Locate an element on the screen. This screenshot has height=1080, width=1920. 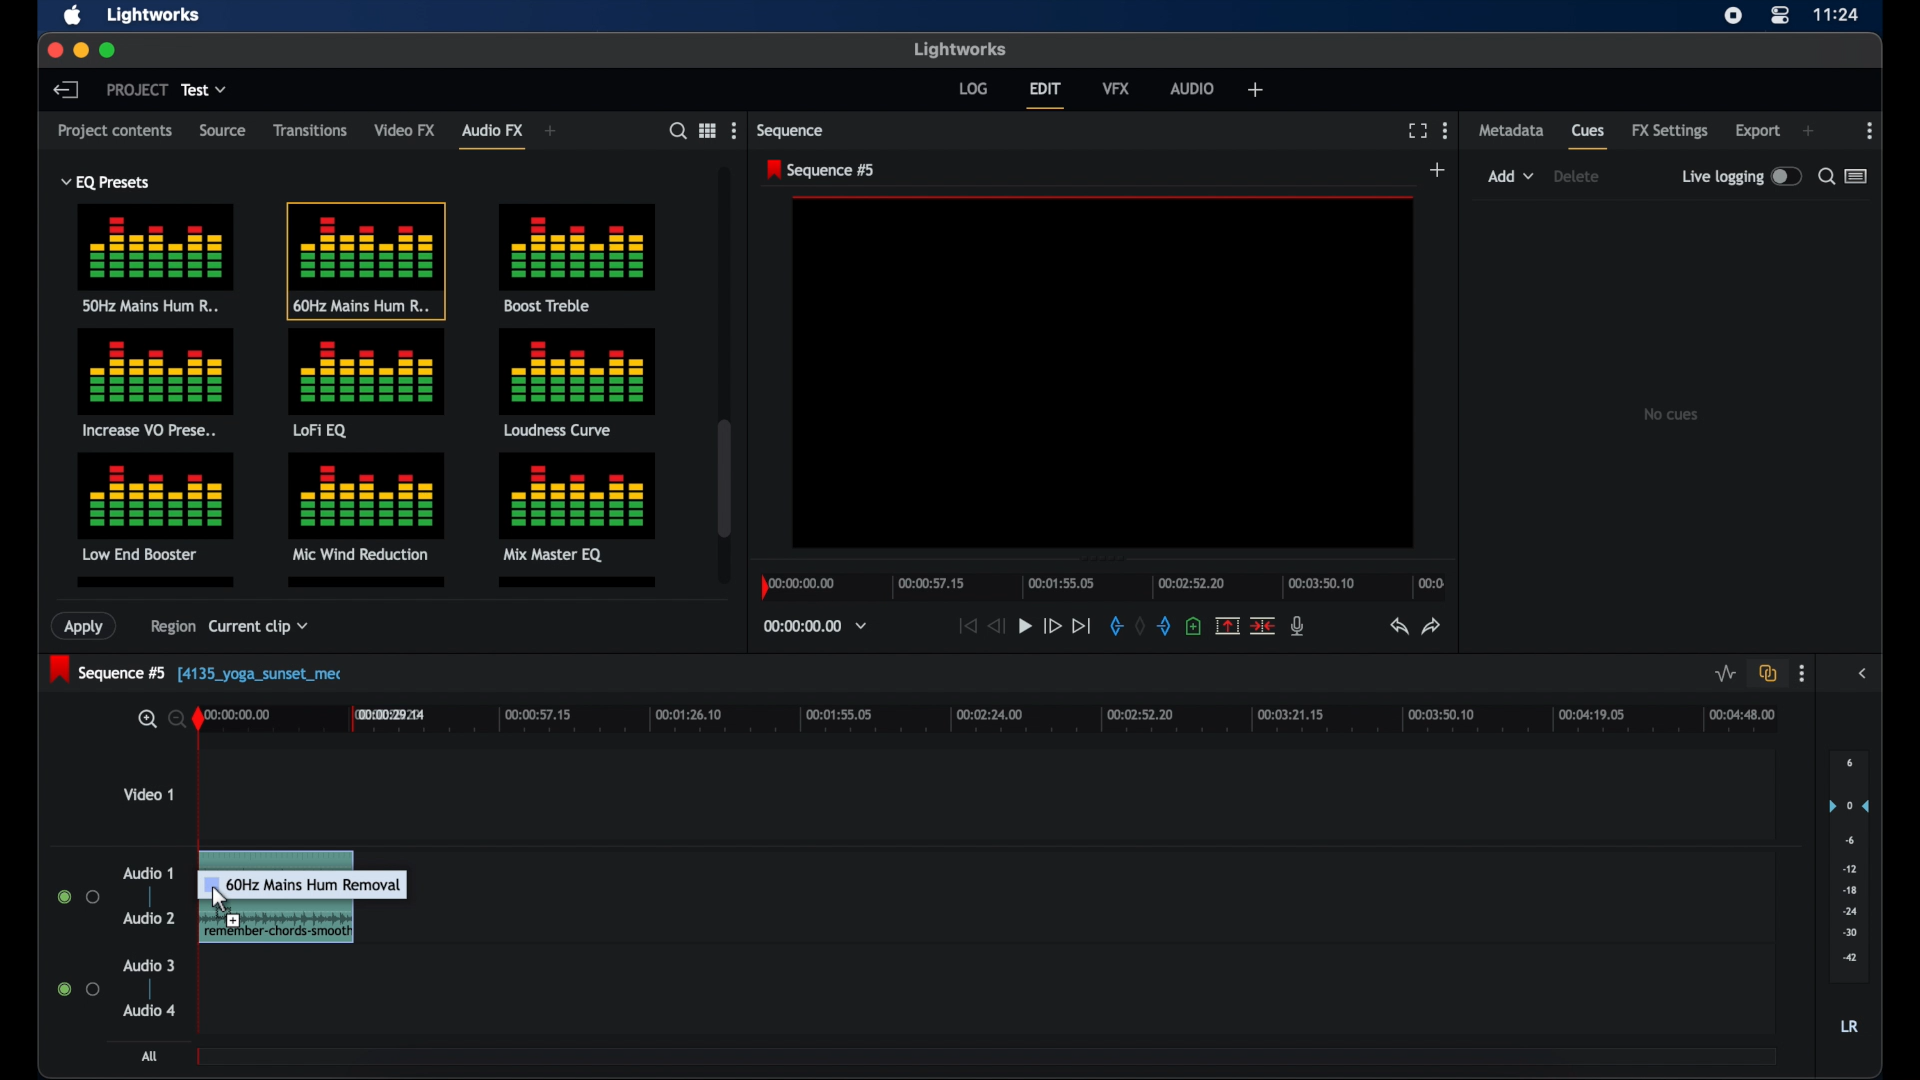
video preview is located at coordinates (1104, 373).